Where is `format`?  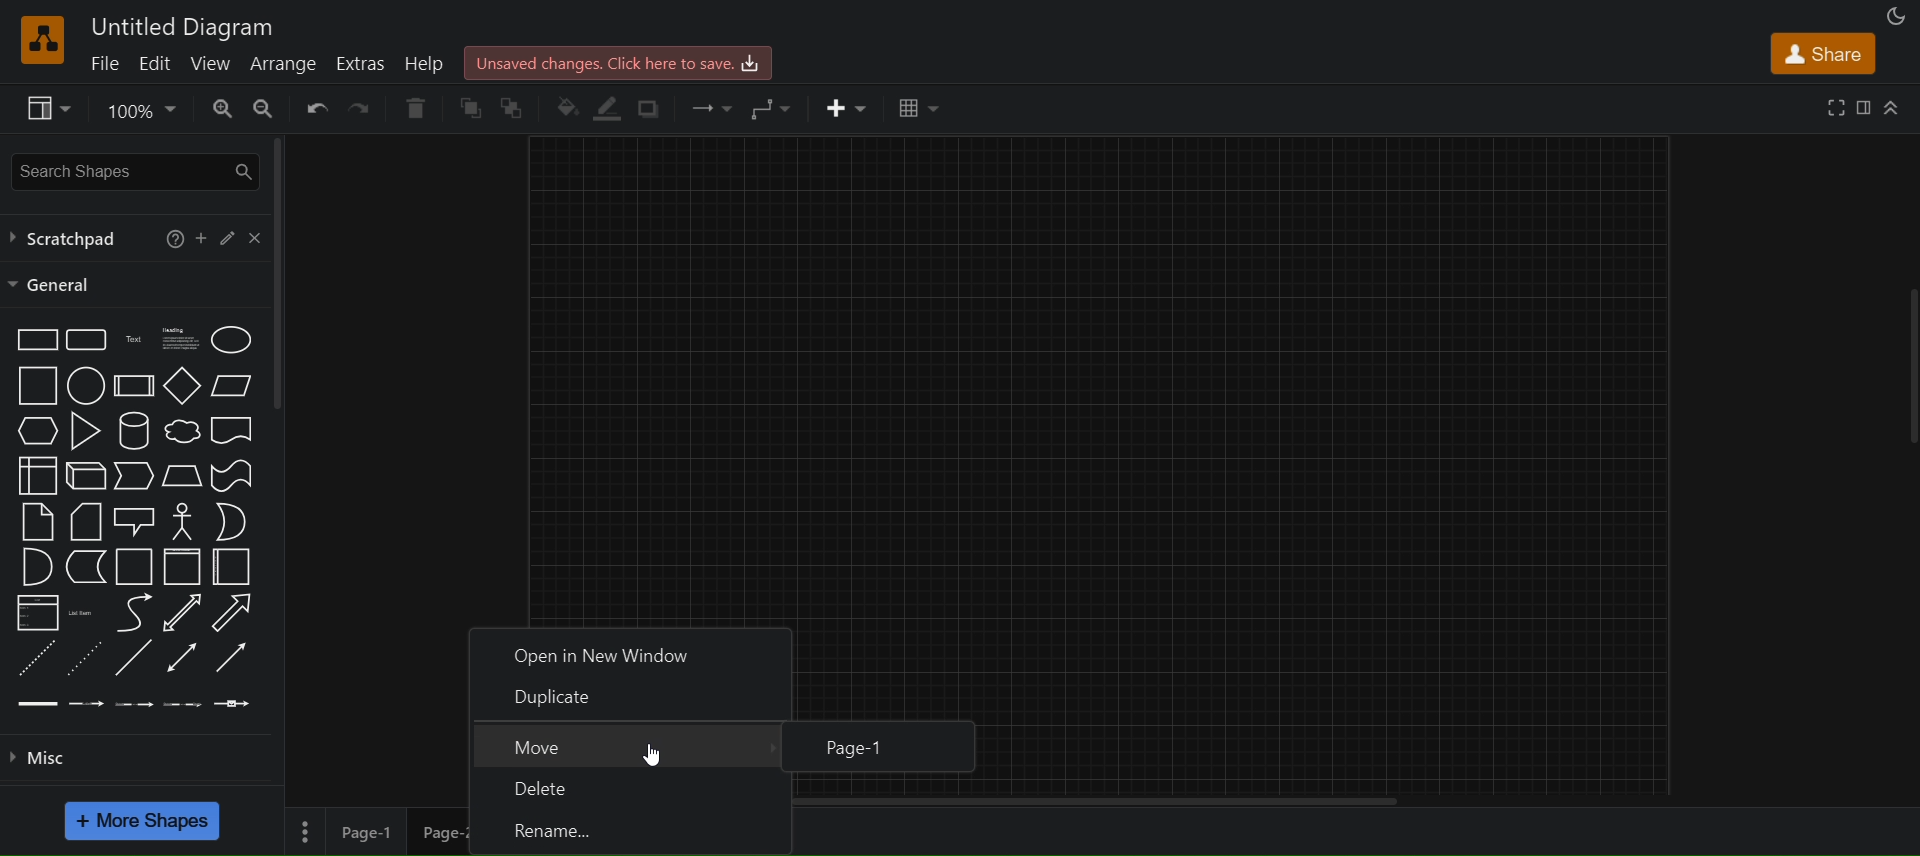 format is located at coordinates (1868, 104).